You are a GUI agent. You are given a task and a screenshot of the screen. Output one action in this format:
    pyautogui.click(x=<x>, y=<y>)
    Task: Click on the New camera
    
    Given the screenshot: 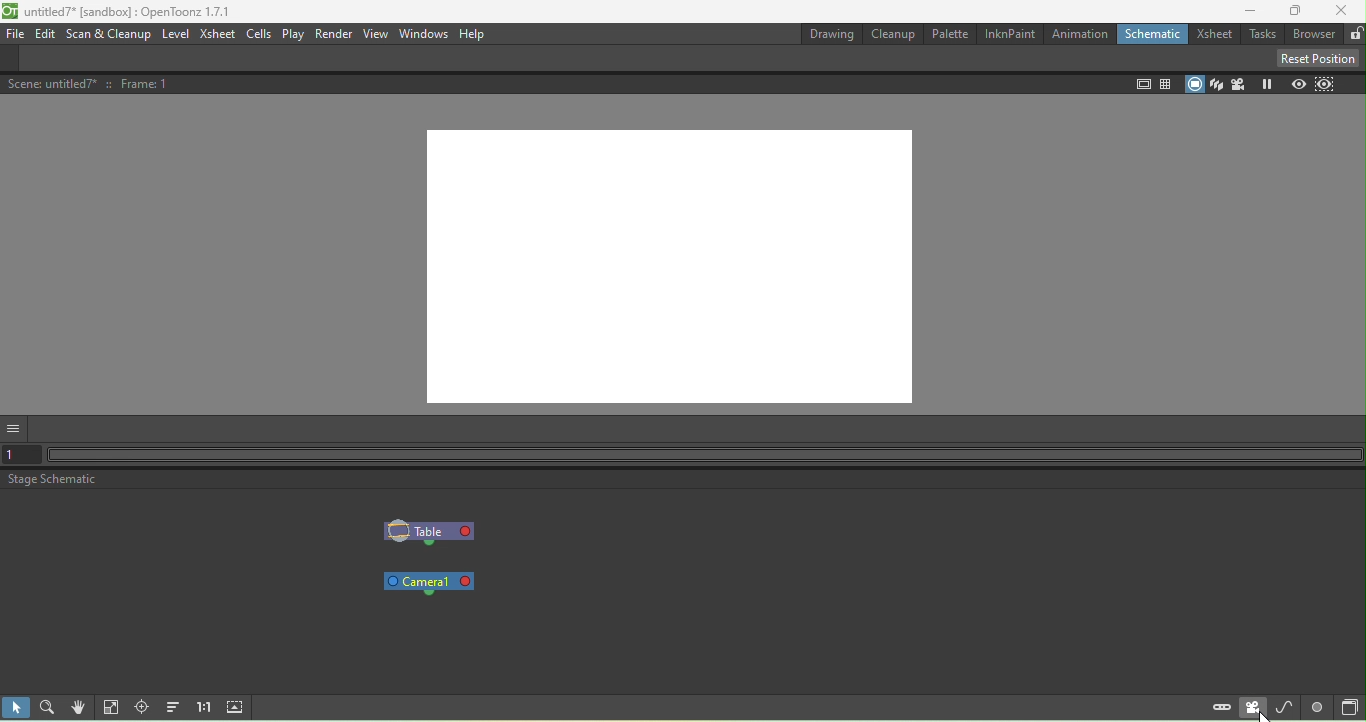 What is the action you would take?
    pyautogui.click(x=1252, y=709)
    